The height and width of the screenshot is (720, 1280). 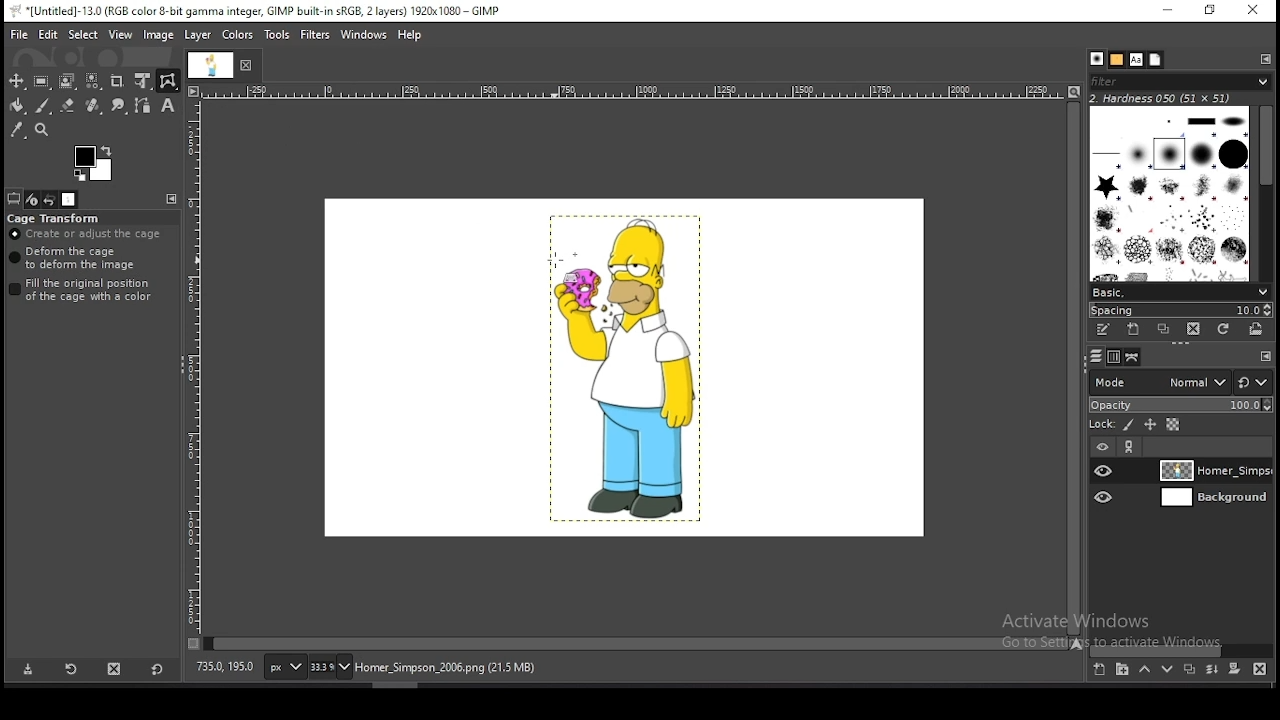 What do you see at coordinates (93, 81) in the screenshot?
I see `select by color tool` at bounding box center [93, 81].